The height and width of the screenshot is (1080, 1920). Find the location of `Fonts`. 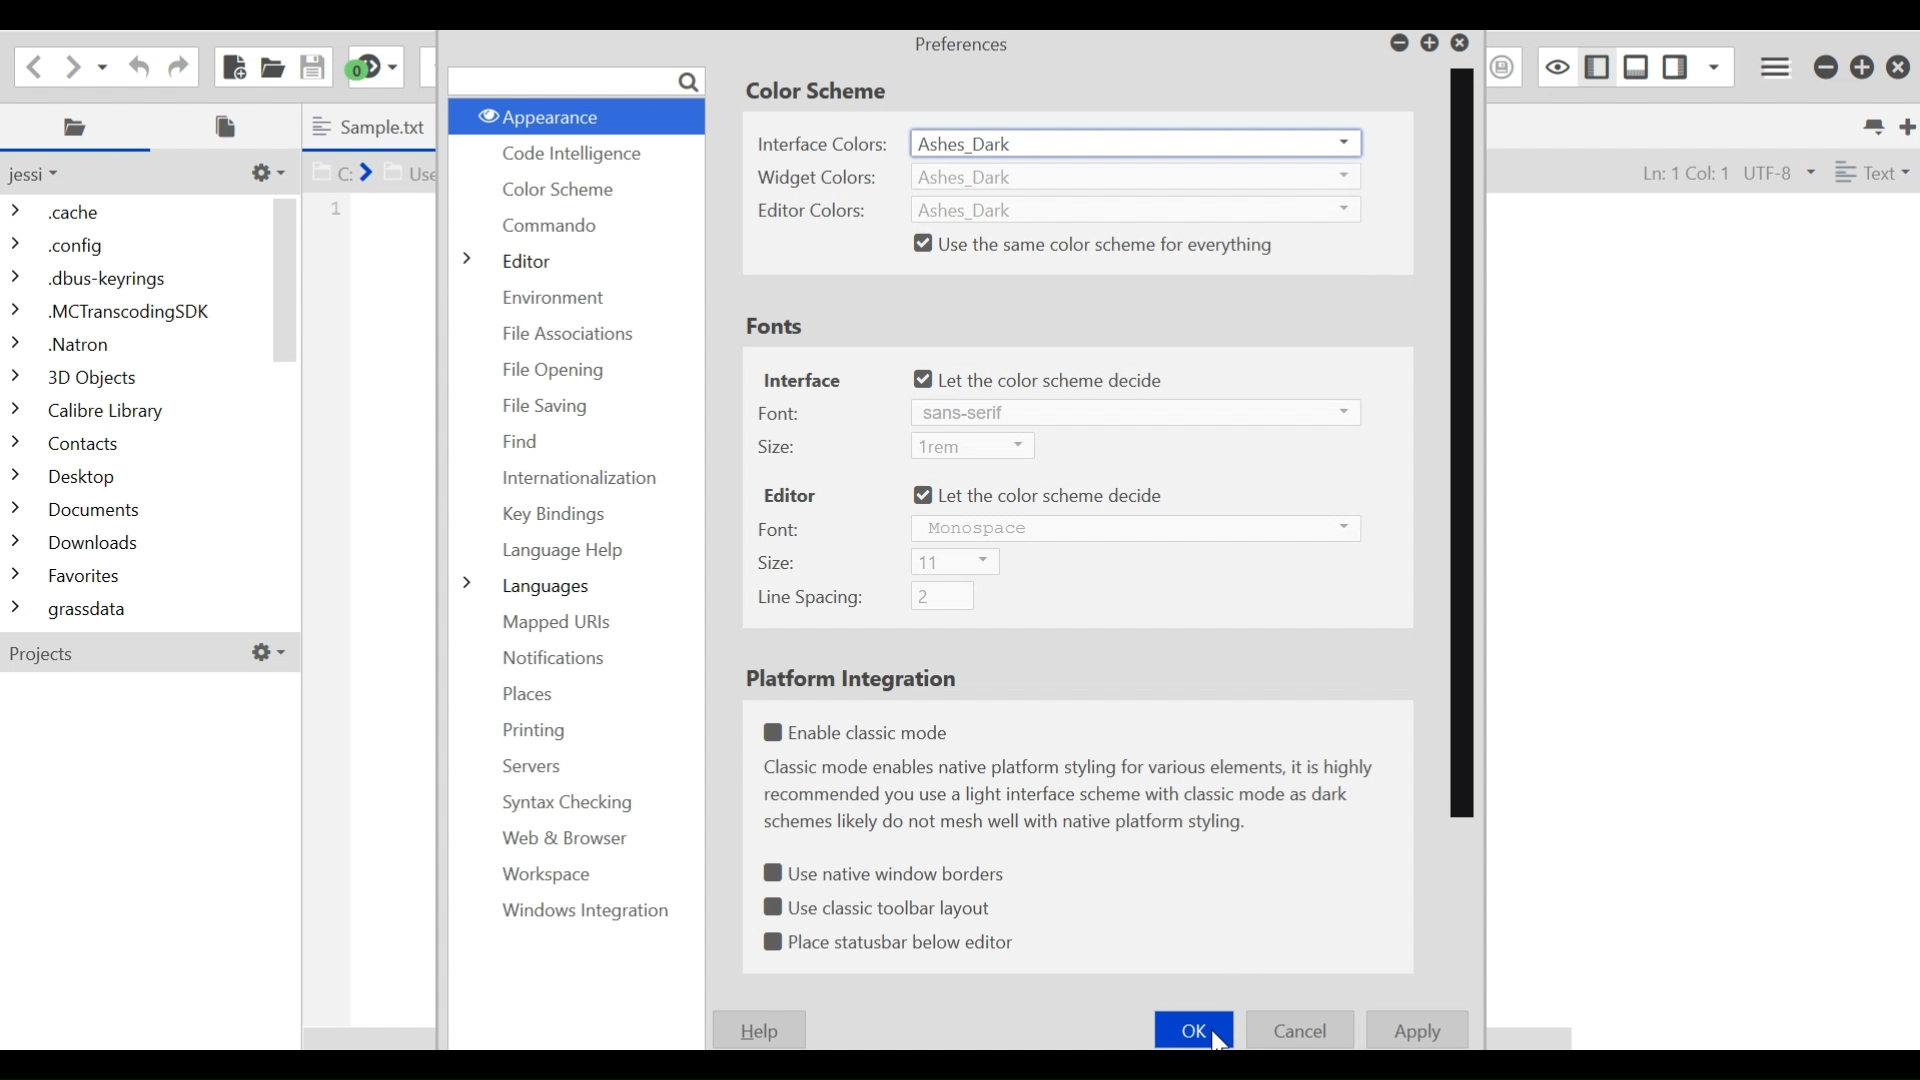

Fonts is located at coordinates (775, 329).